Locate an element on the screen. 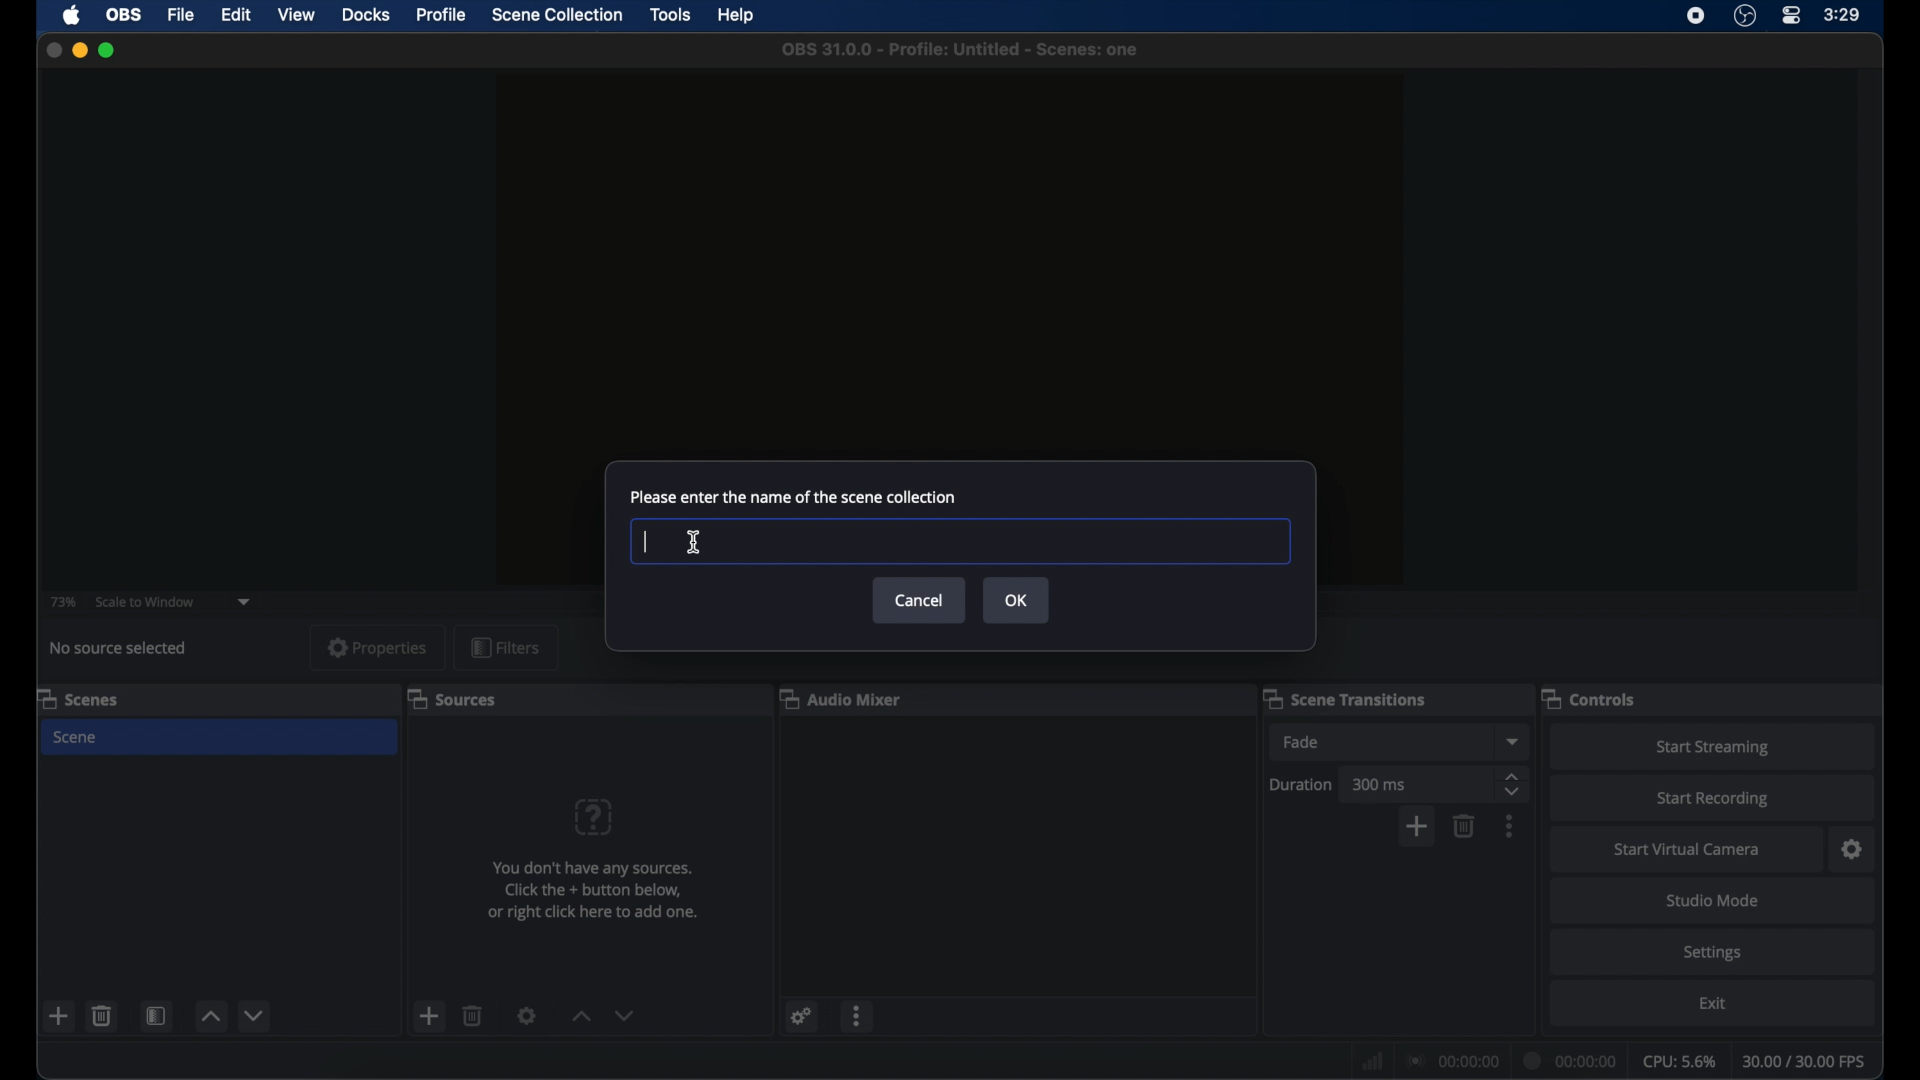 Image resolution: width=1920 pixels, height=1080 pixels. 73% is located at coordinates (62, 601).